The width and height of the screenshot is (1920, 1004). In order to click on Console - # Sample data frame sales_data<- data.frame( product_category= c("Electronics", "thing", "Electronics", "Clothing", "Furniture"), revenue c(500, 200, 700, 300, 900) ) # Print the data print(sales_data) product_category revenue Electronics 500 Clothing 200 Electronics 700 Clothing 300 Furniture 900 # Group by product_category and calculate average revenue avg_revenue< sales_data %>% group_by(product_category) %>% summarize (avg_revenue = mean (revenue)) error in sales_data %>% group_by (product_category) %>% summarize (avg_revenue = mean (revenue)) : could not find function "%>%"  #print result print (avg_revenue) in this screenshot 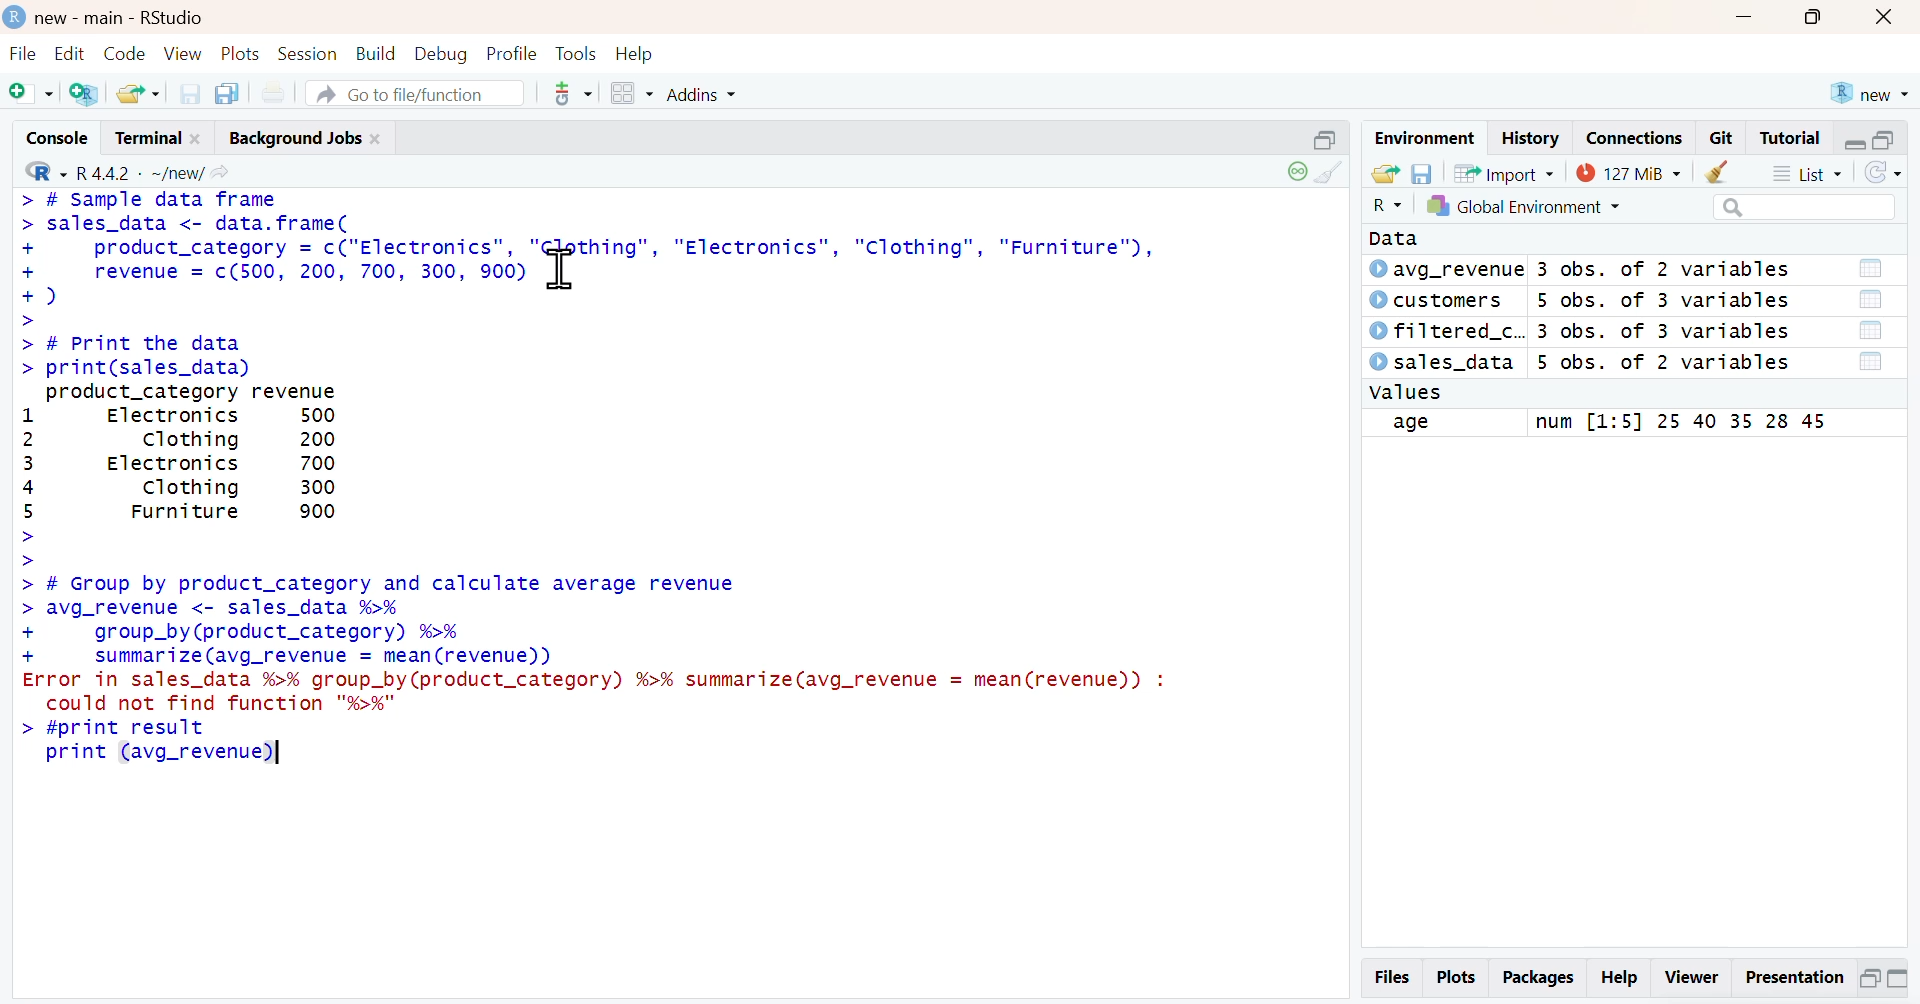, I will do `click(680, 483)`.